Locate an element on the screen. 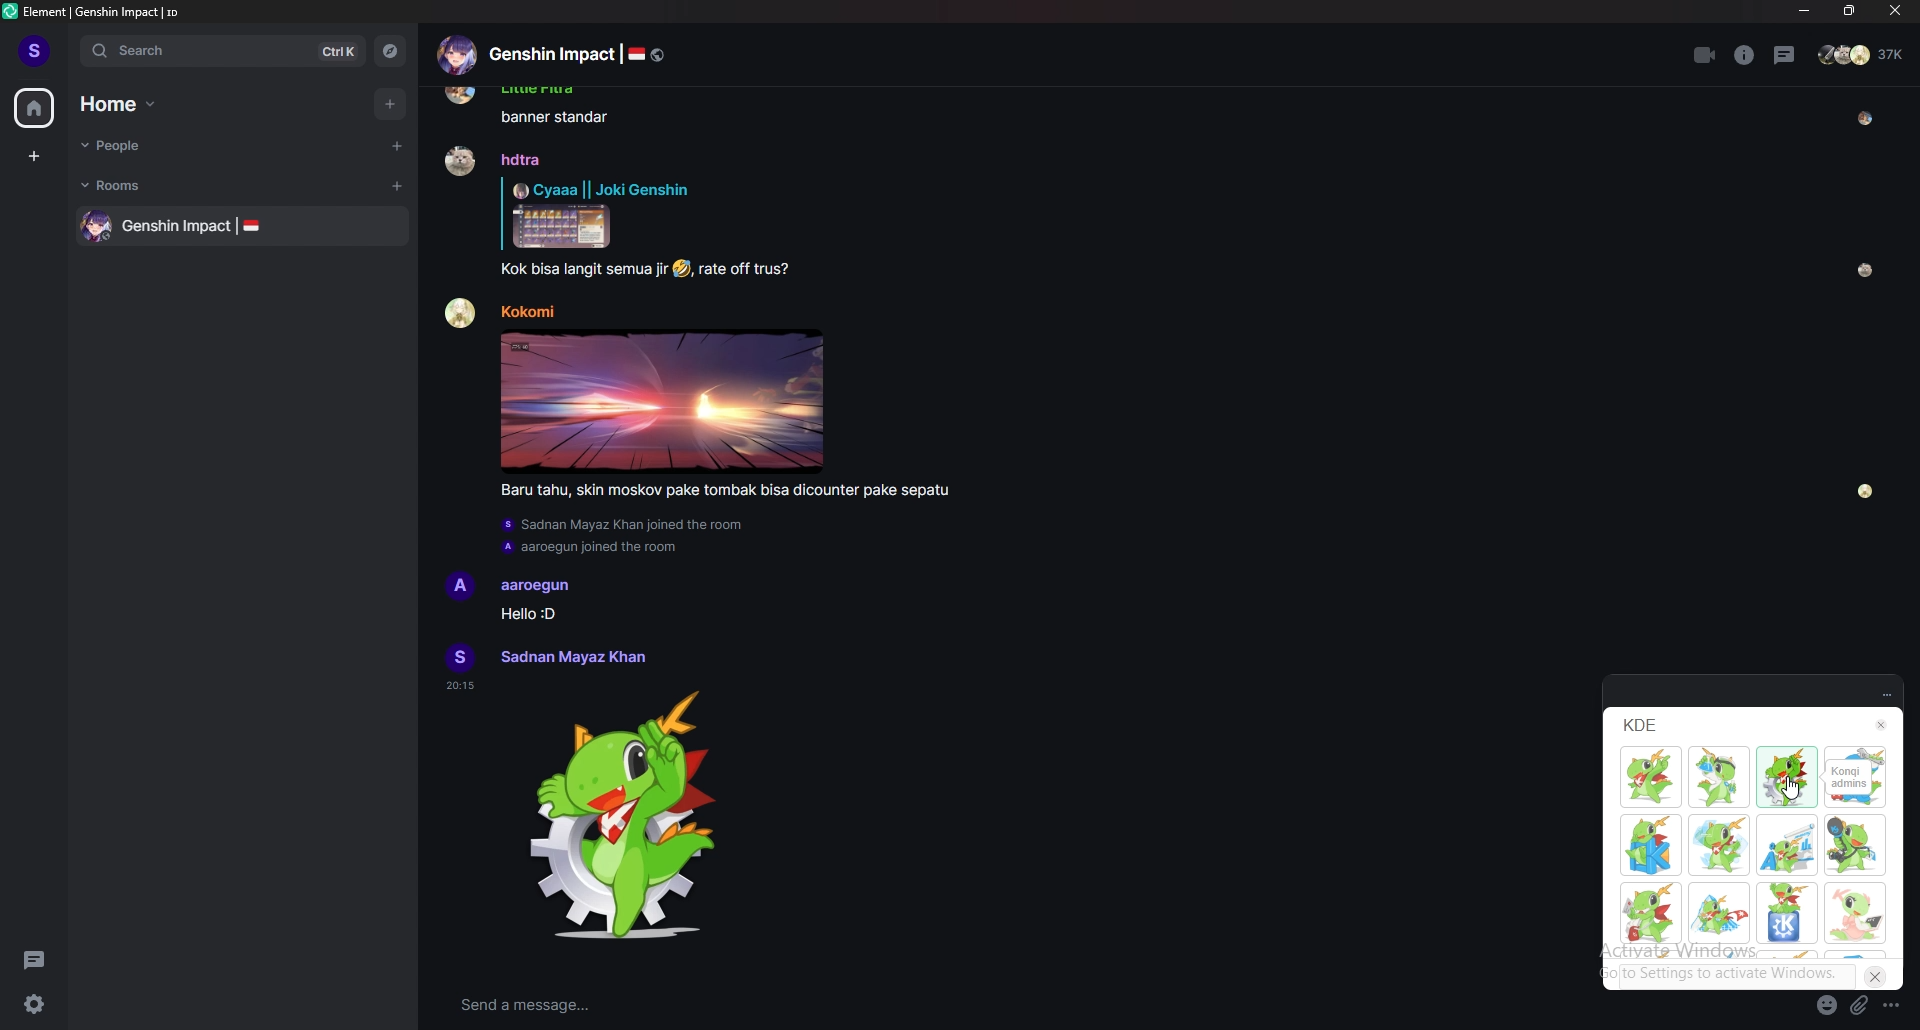  Kongi researches is located at coordinates (1719, 777).